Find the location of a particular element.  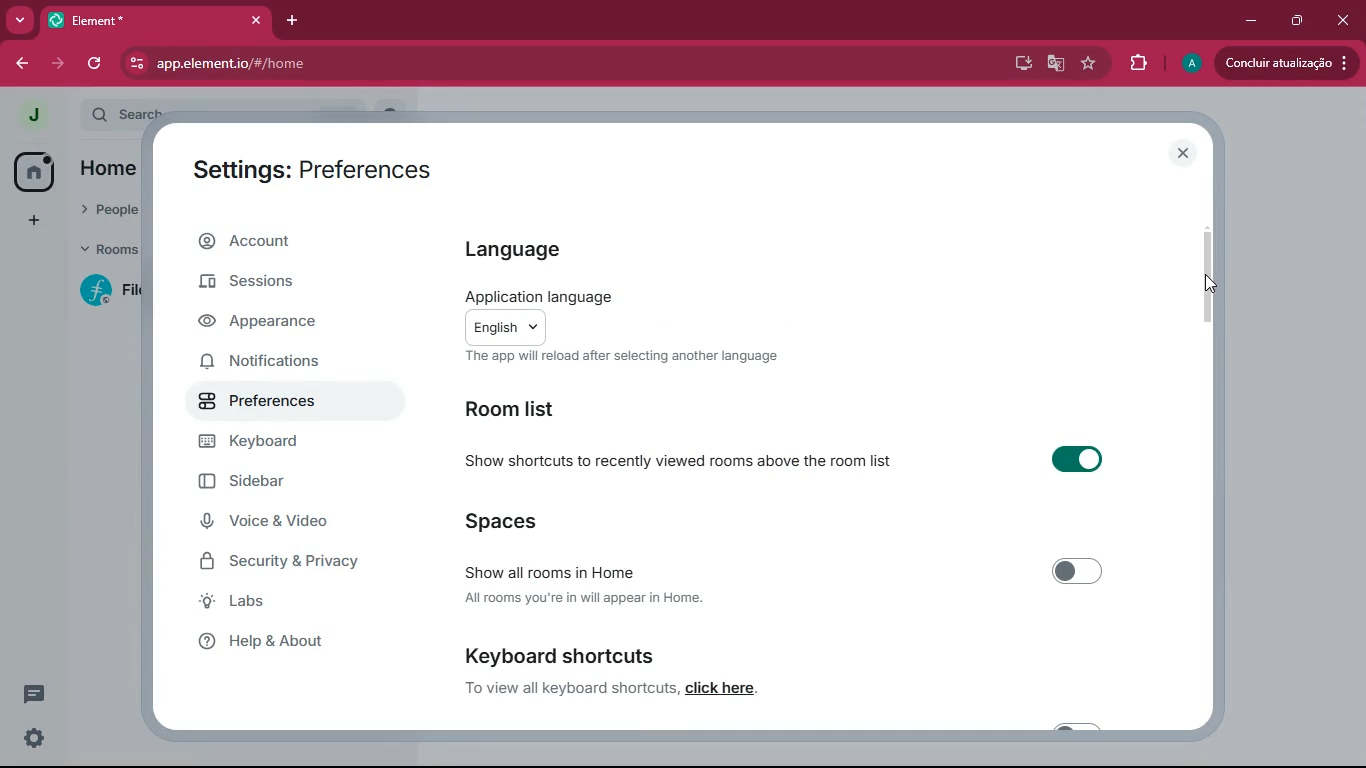

scroll bar is located at coordinates (1205, 274).